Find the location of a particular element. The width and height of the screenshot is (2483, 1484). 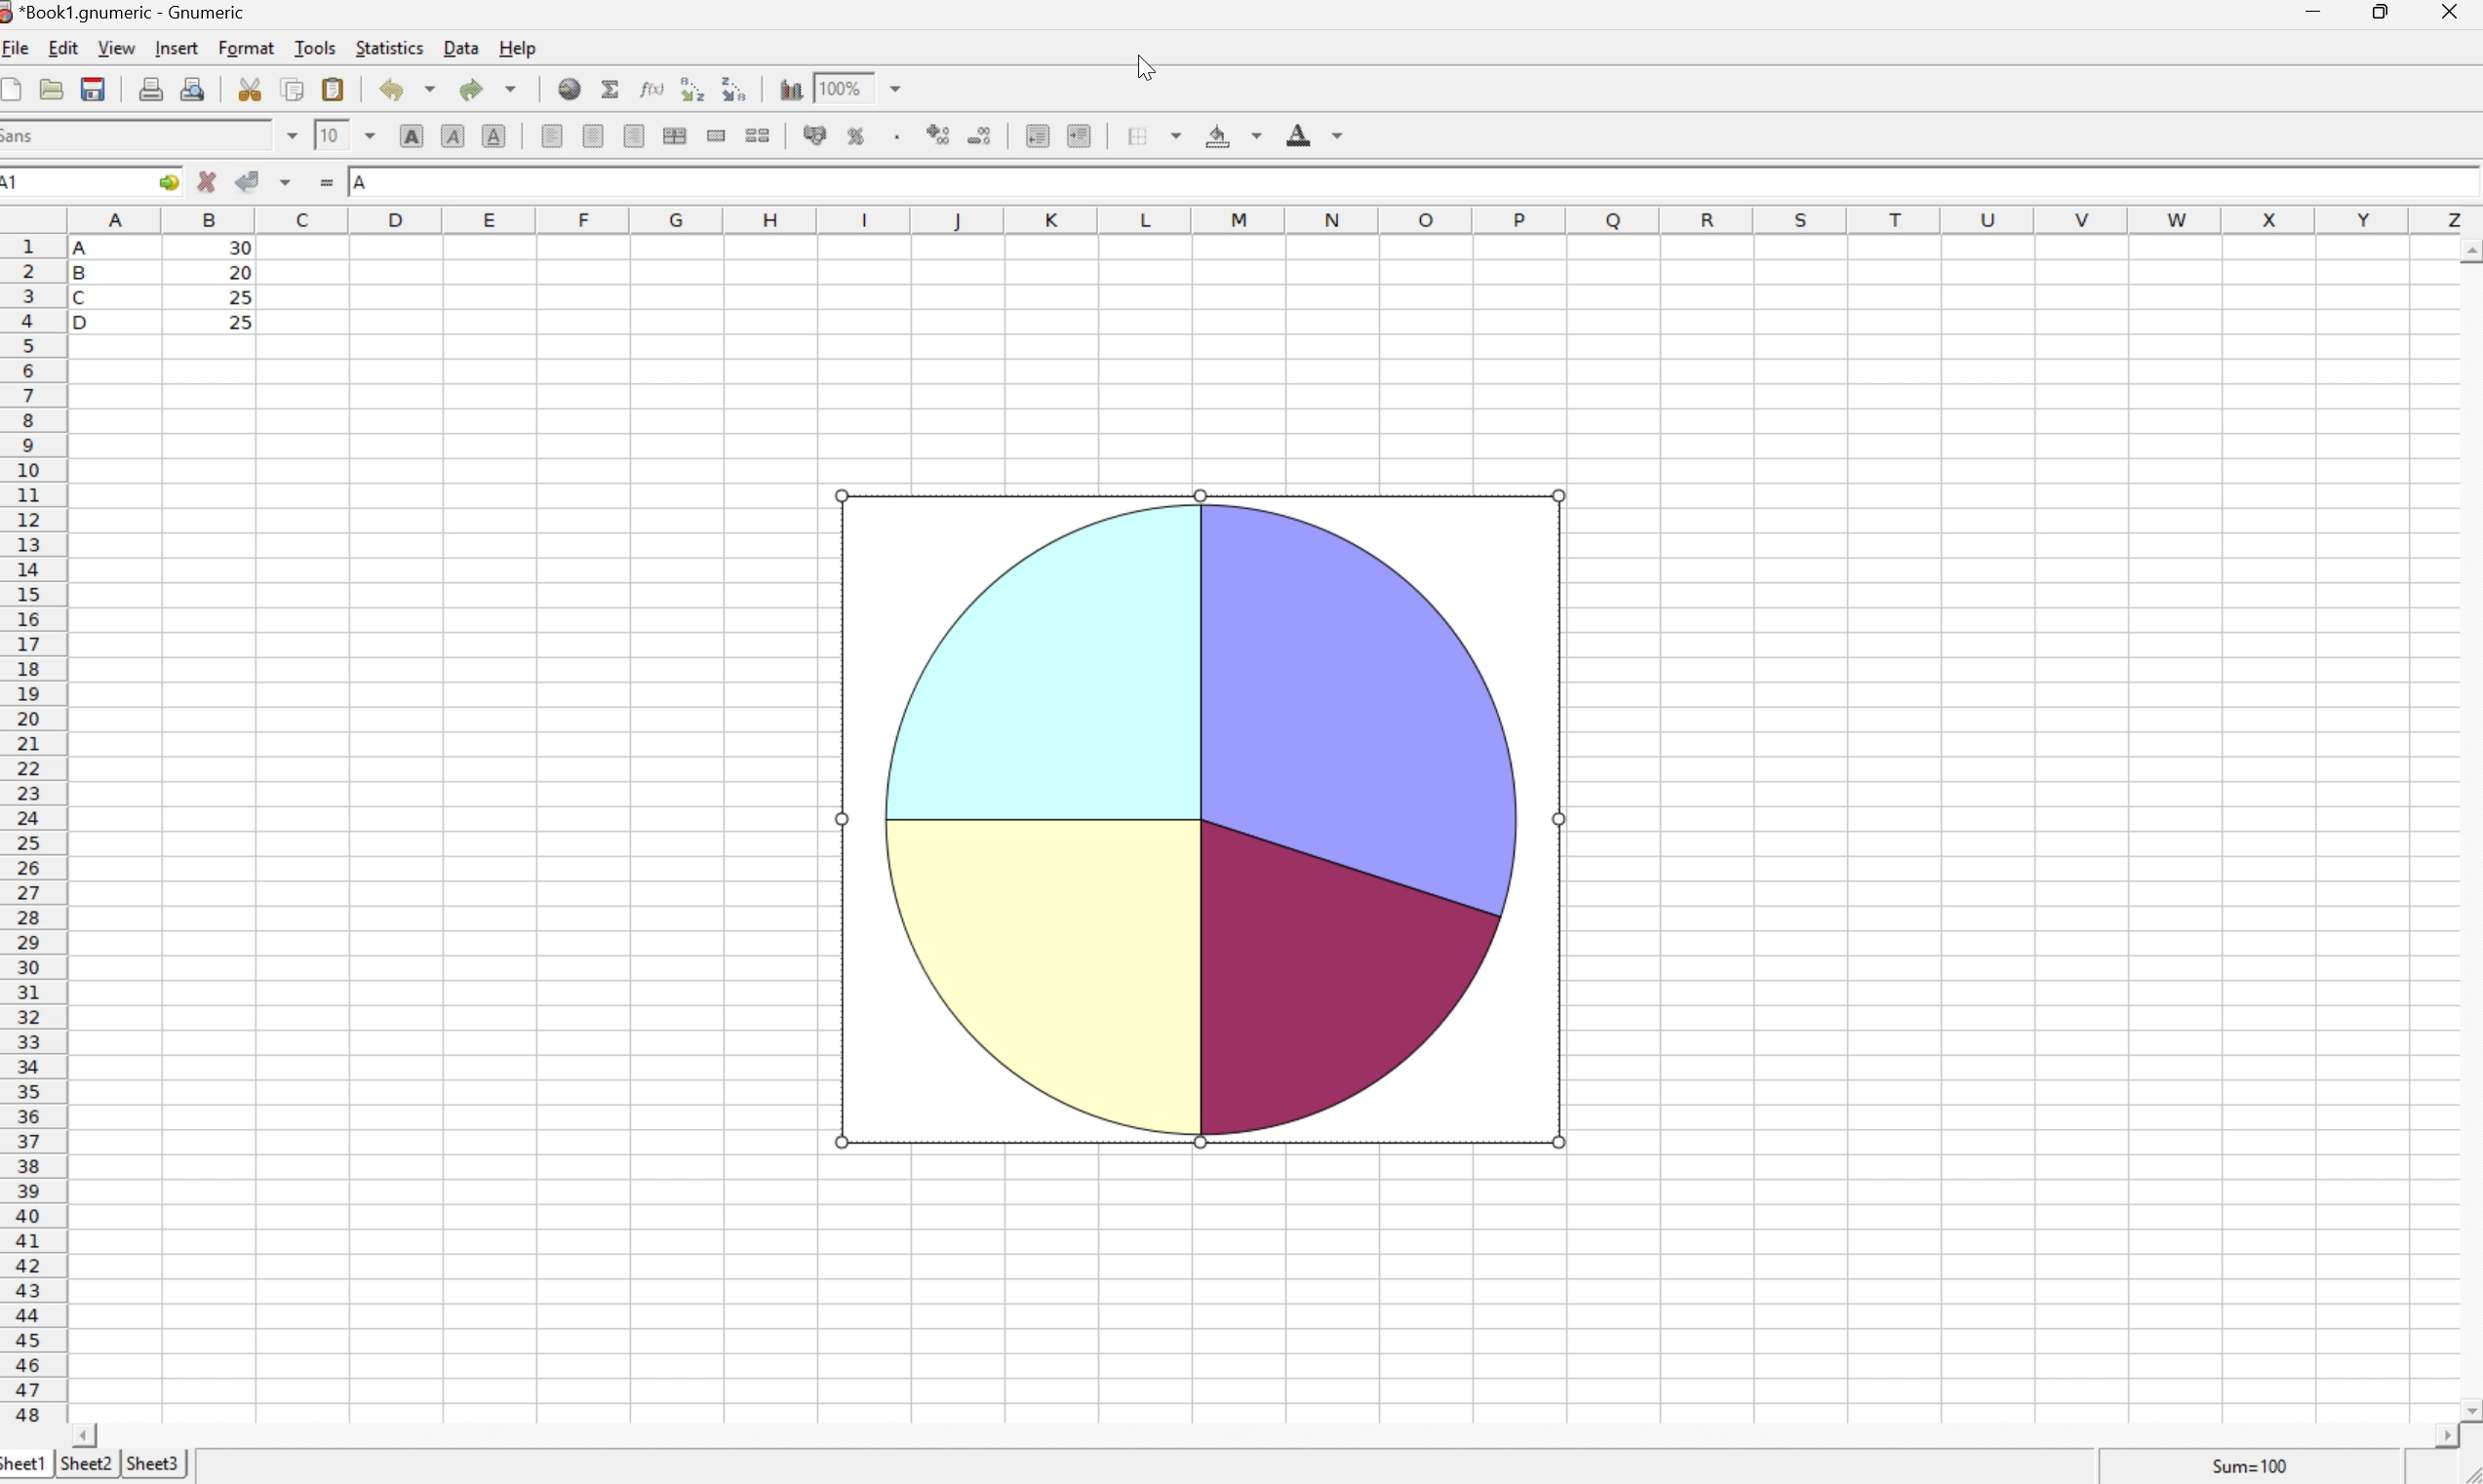

Sort the selected region in descending order based on the first column selected is located at coordinates (691, 87).